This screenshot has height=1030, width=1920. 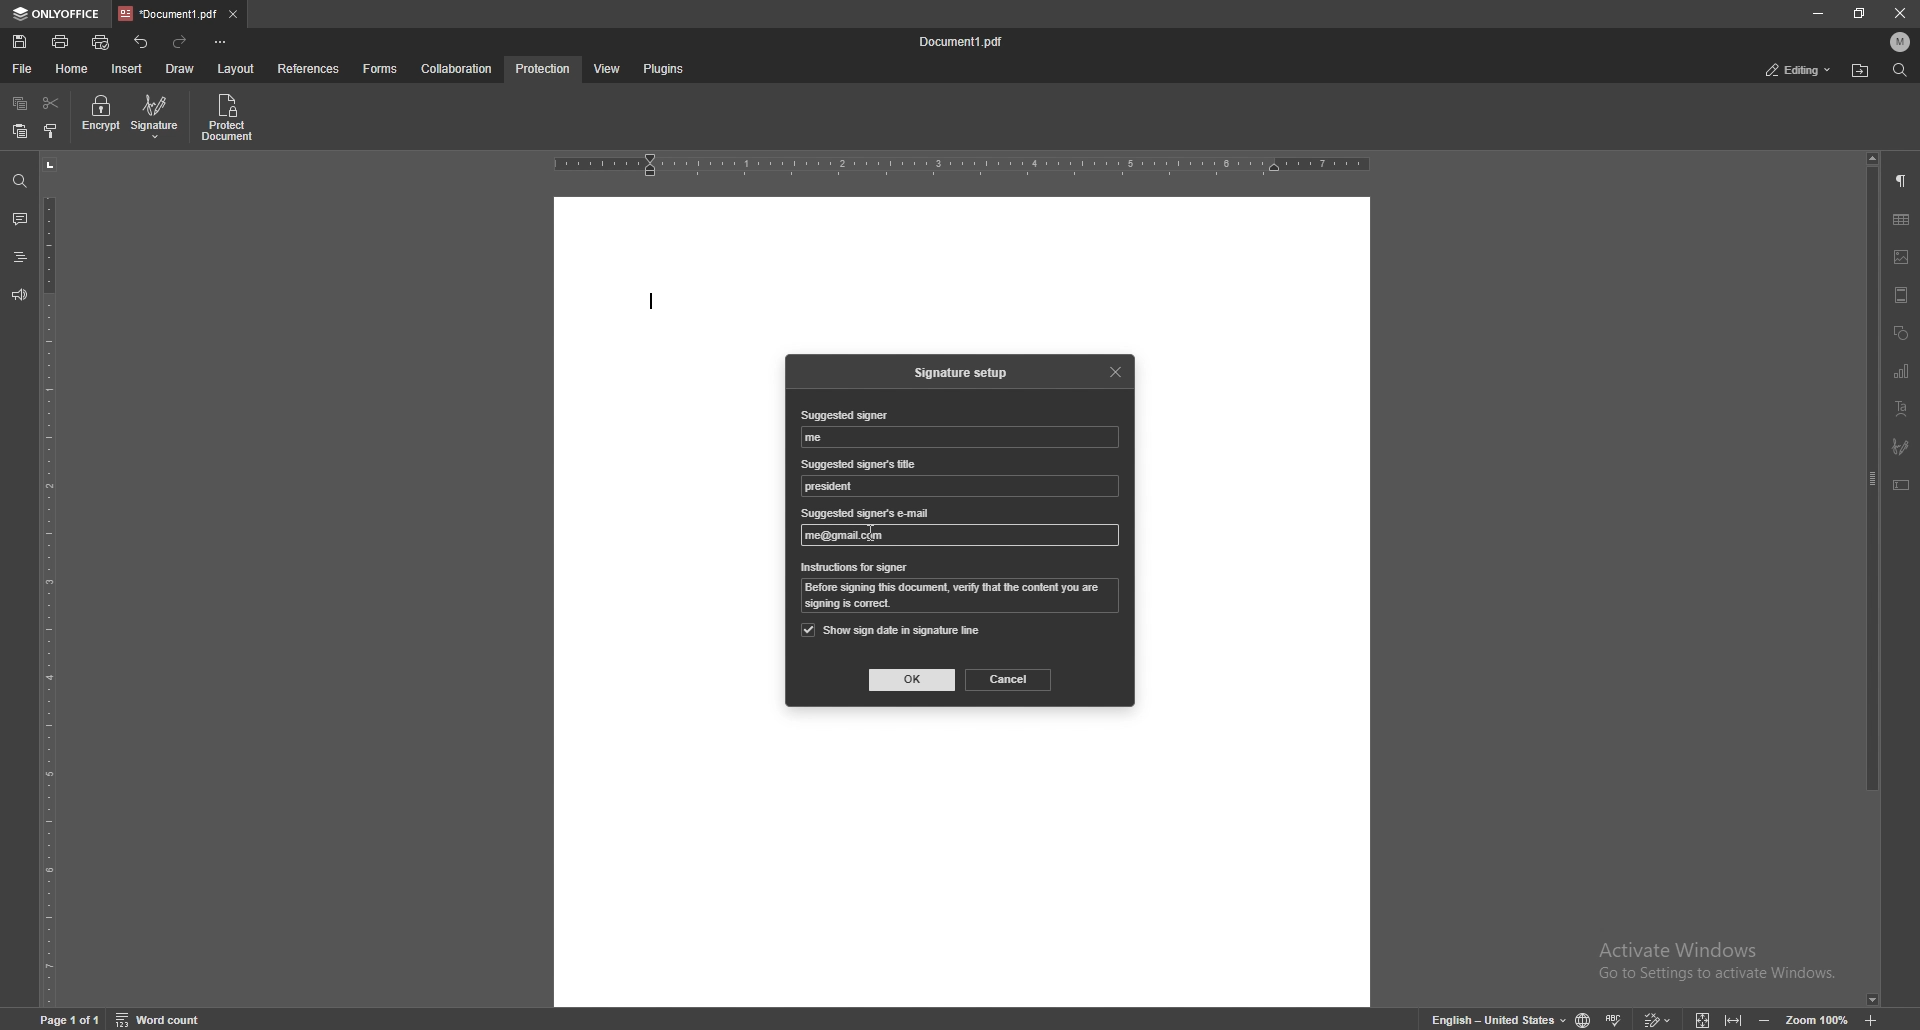 What do you see at coordinates (1491, 1018) in the screenshot?
I see `change text language` at bounding box center [1491, 1018].